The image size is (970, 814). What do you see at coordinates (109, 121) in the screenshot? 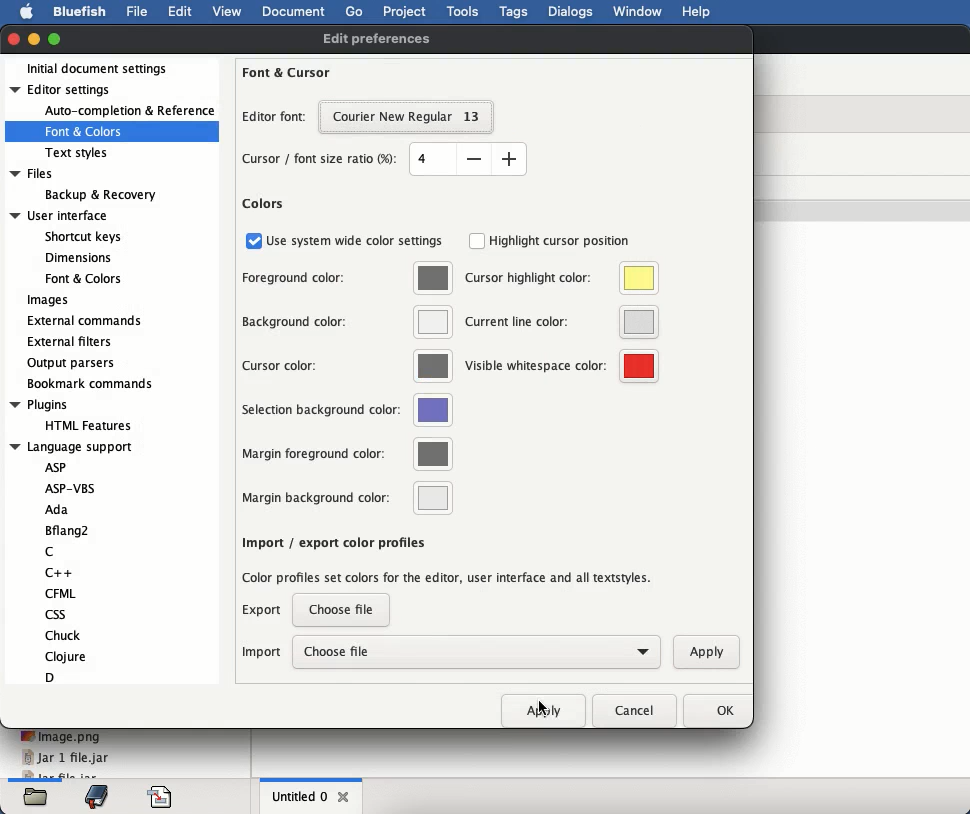
I see `editor settings` at bounding box center [109, 121].